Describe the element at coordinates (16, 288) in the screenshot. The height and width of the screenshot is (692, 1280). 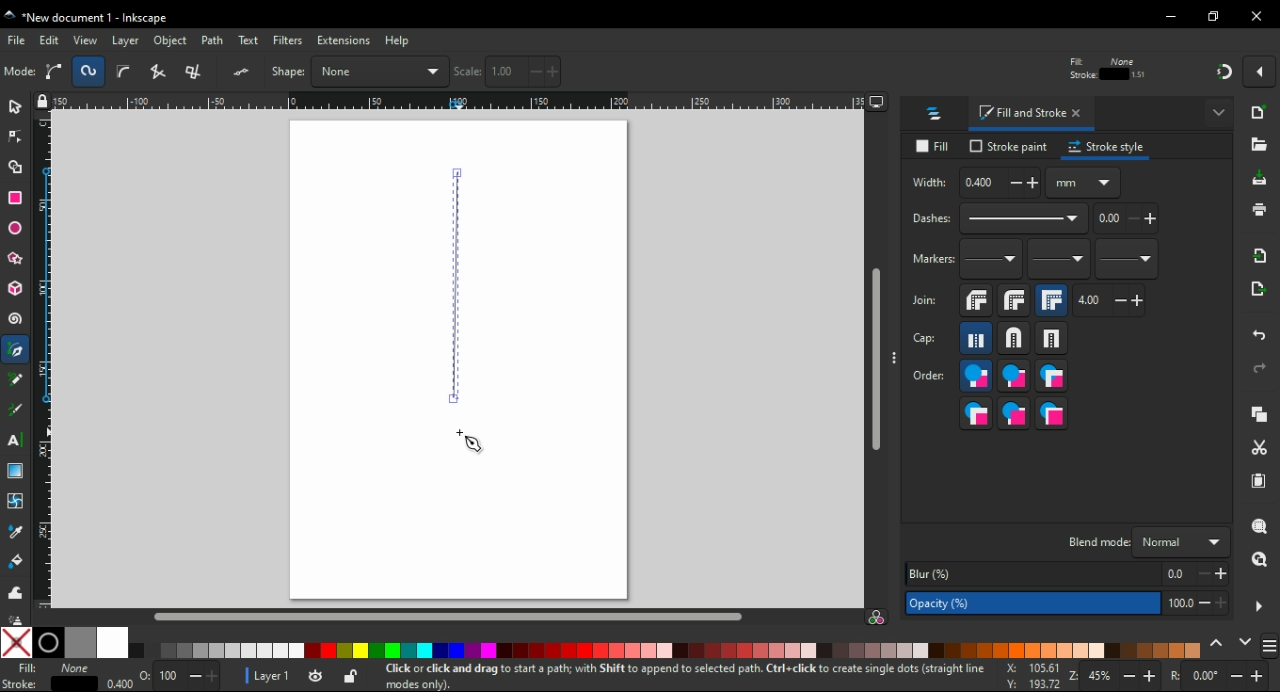
I see `3D box tool` at that location.